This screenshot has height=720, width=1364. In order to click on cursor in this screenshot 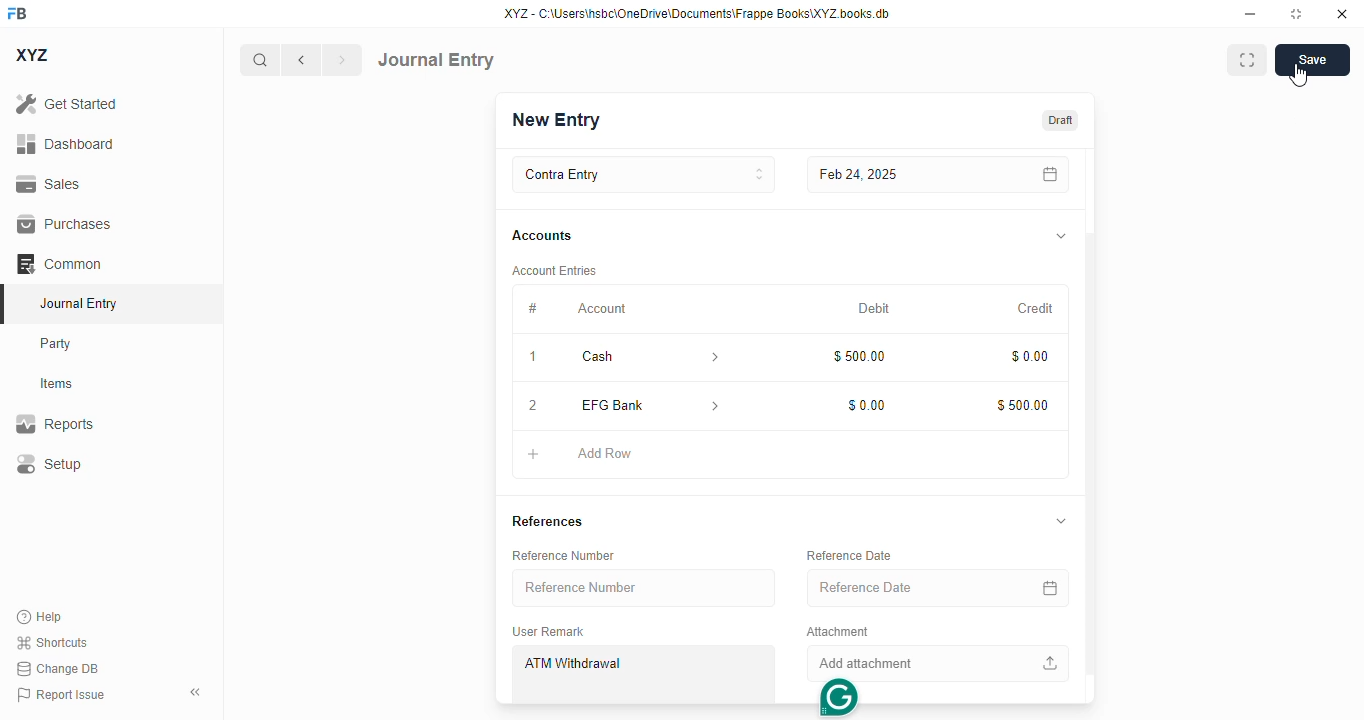, I will do `click(1299, 76)`.